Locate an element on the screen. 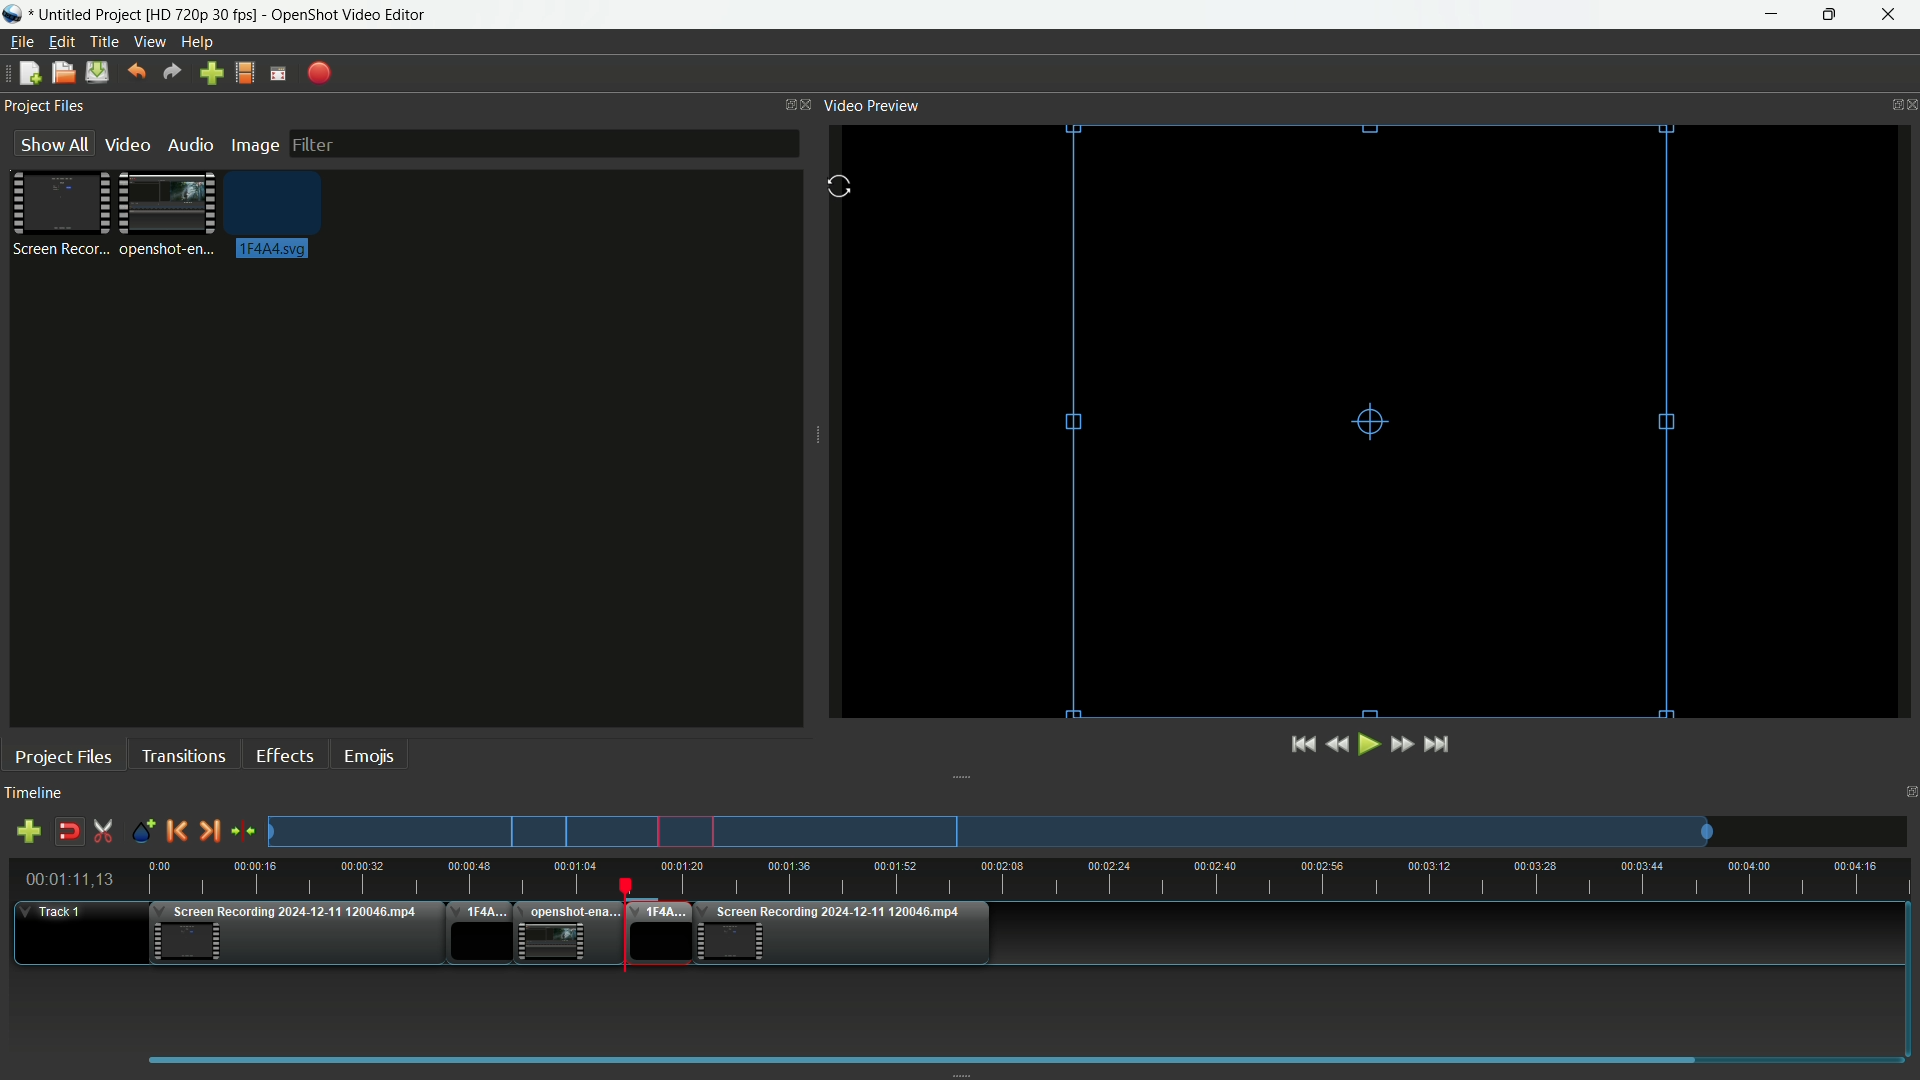 The height and width of the screenshot is (1080, 1920). Audio is located at coordinates (190, 145).